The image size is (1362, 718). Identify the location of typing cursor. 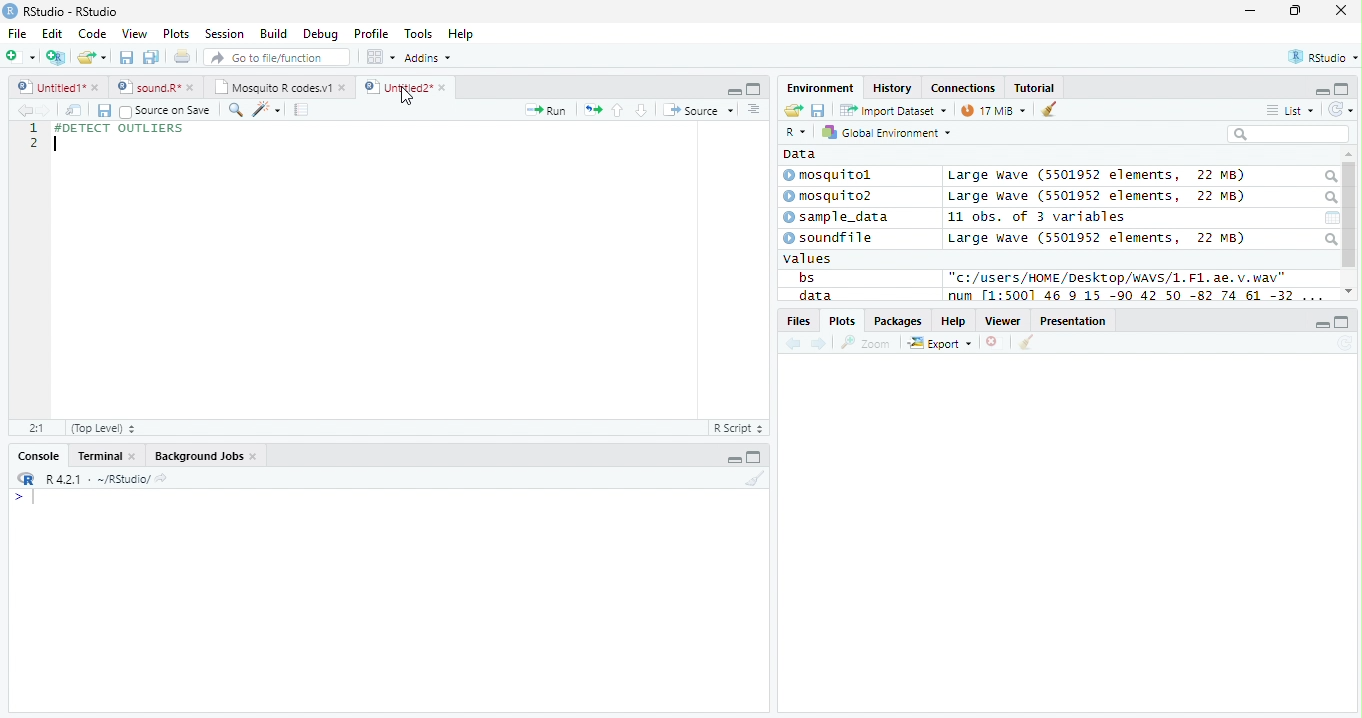
(24, 498).